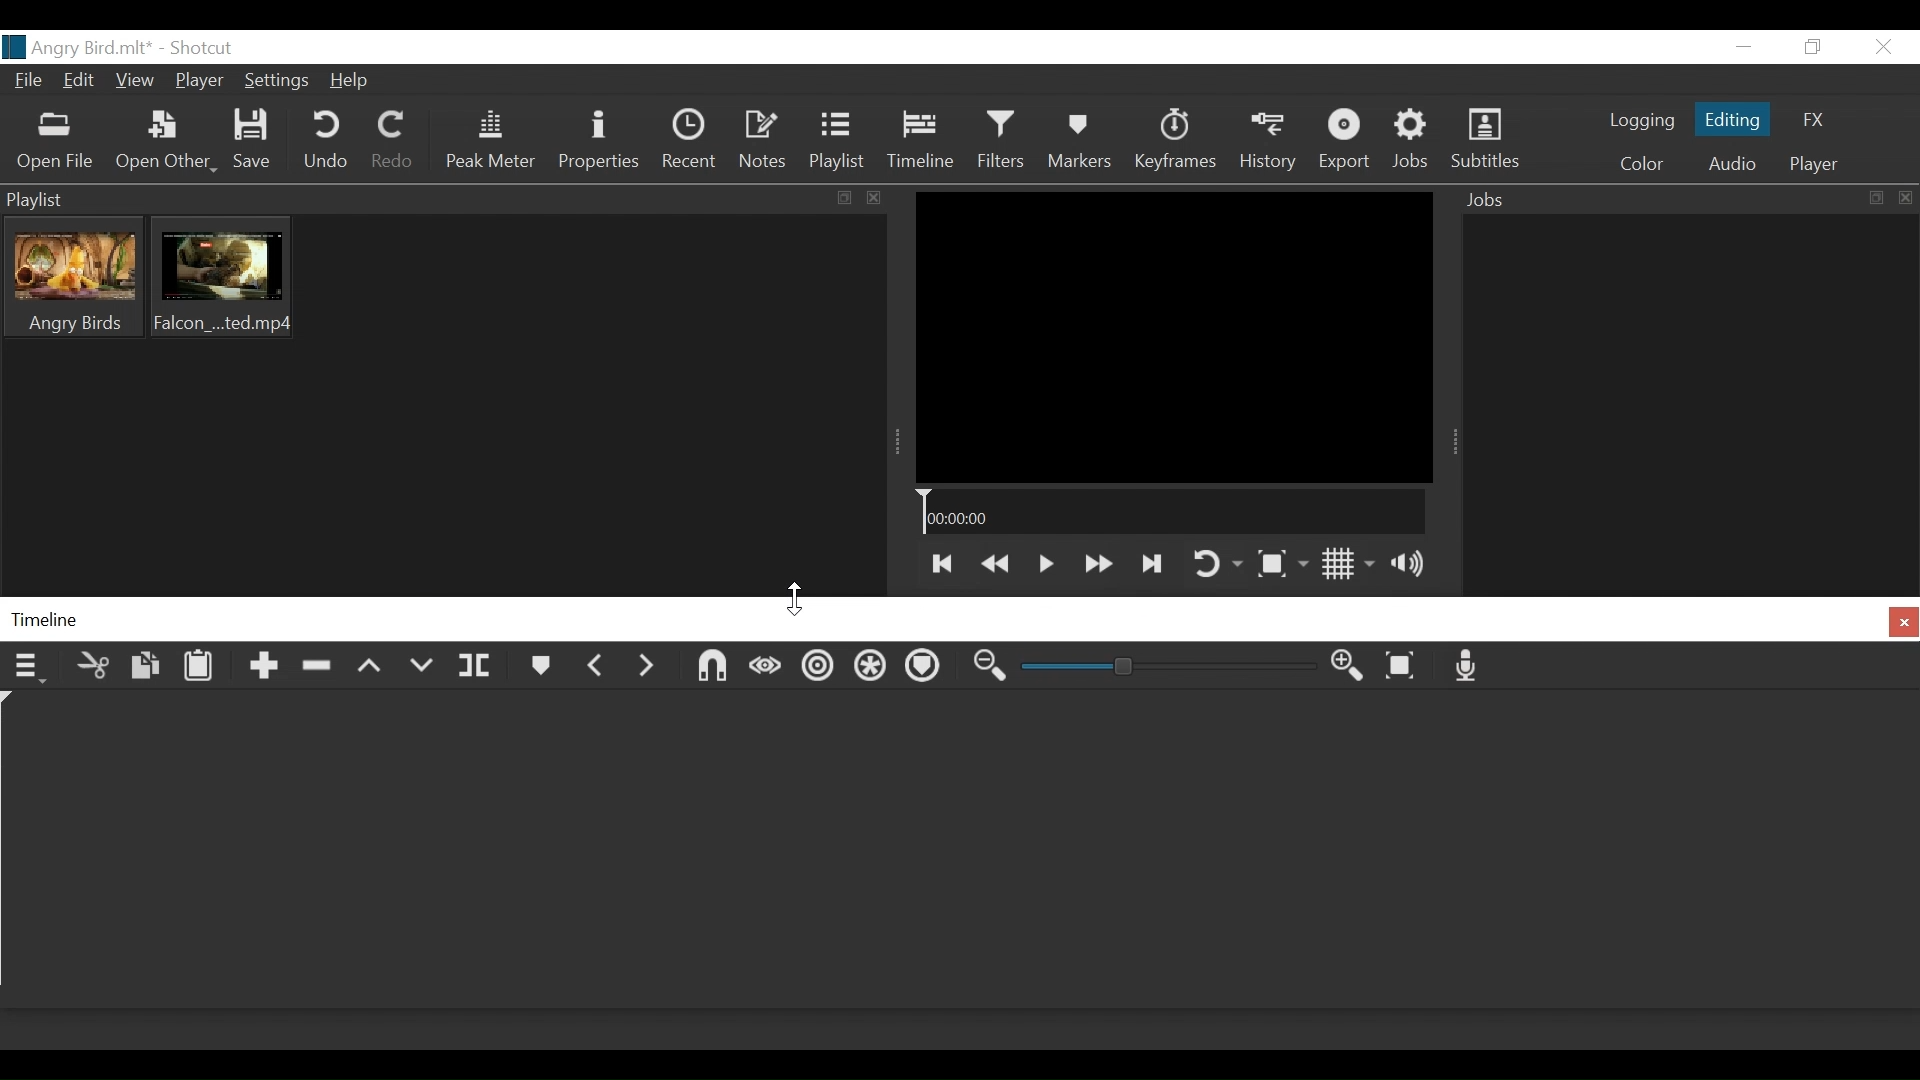 The height and width of the screenshot is (1080, 1920). What do you see at coordinates (1267, 140) in the screenshot?
I see `History` at bounding box center [1267, 140].